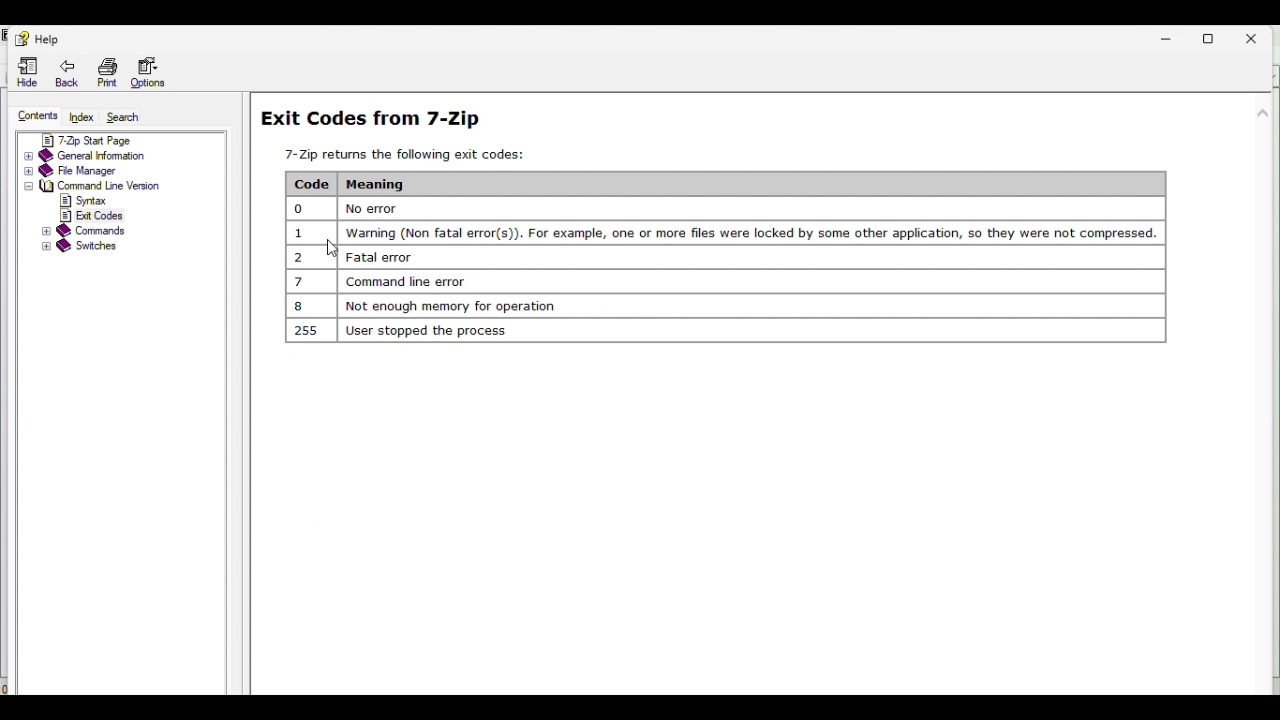 This screenshot has height=720, width=1280. Describe the element at coordinates (1259, 34) in the screenshot. I see `Close ` at that location.